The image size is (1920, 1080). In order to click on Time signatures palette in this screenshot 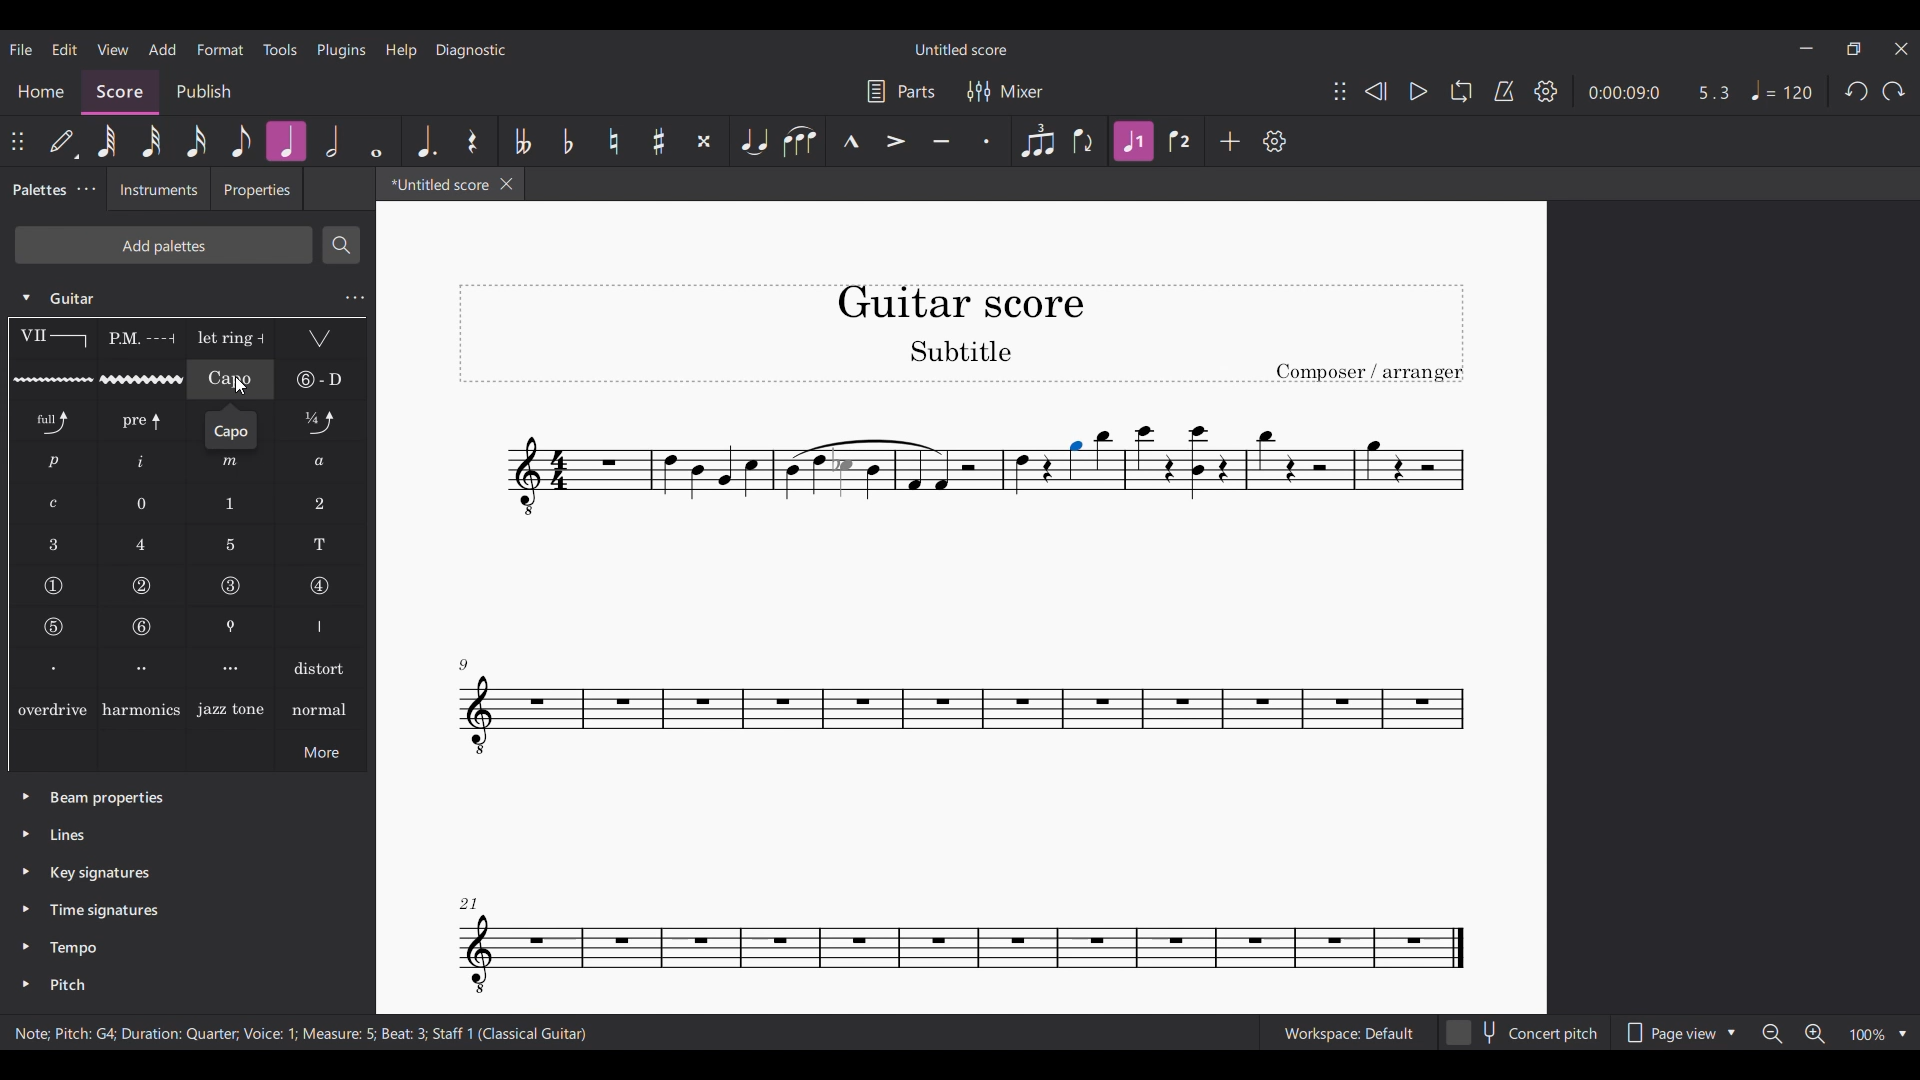, I will do `click(104, 910)`.